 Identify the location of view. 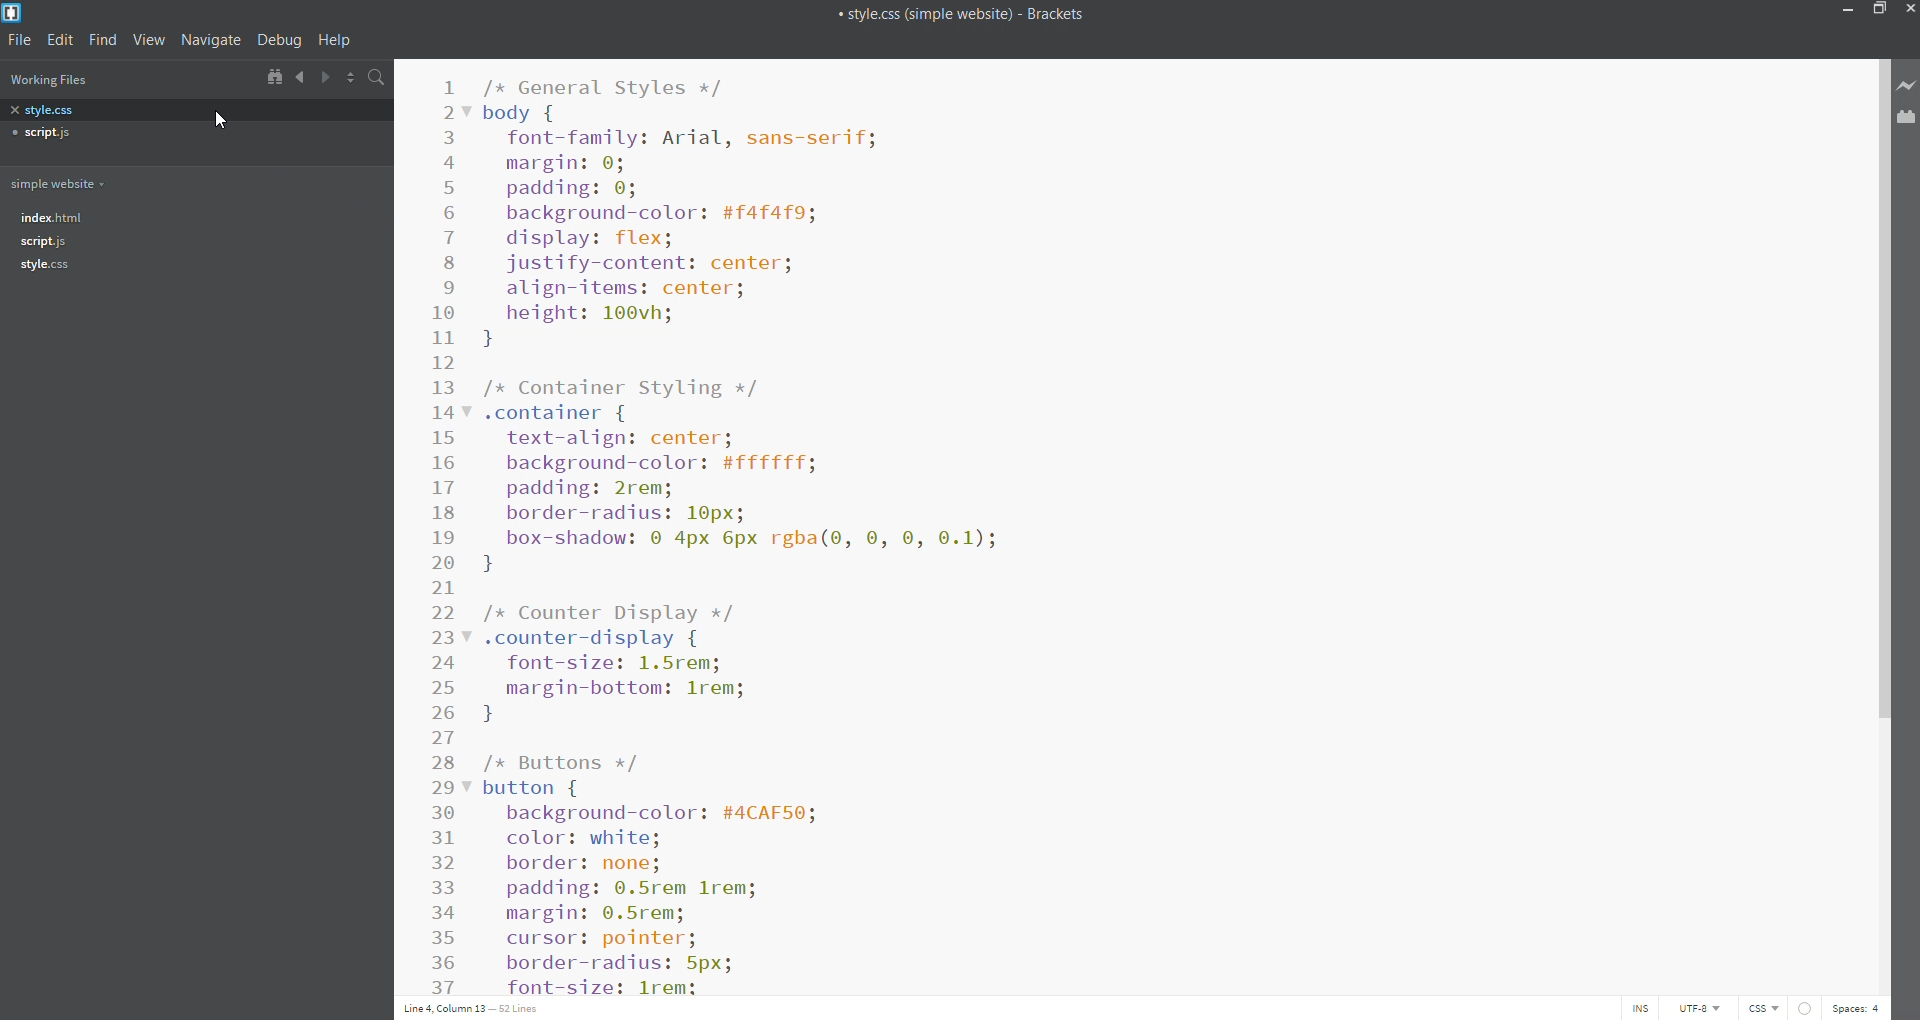
(150, 39).